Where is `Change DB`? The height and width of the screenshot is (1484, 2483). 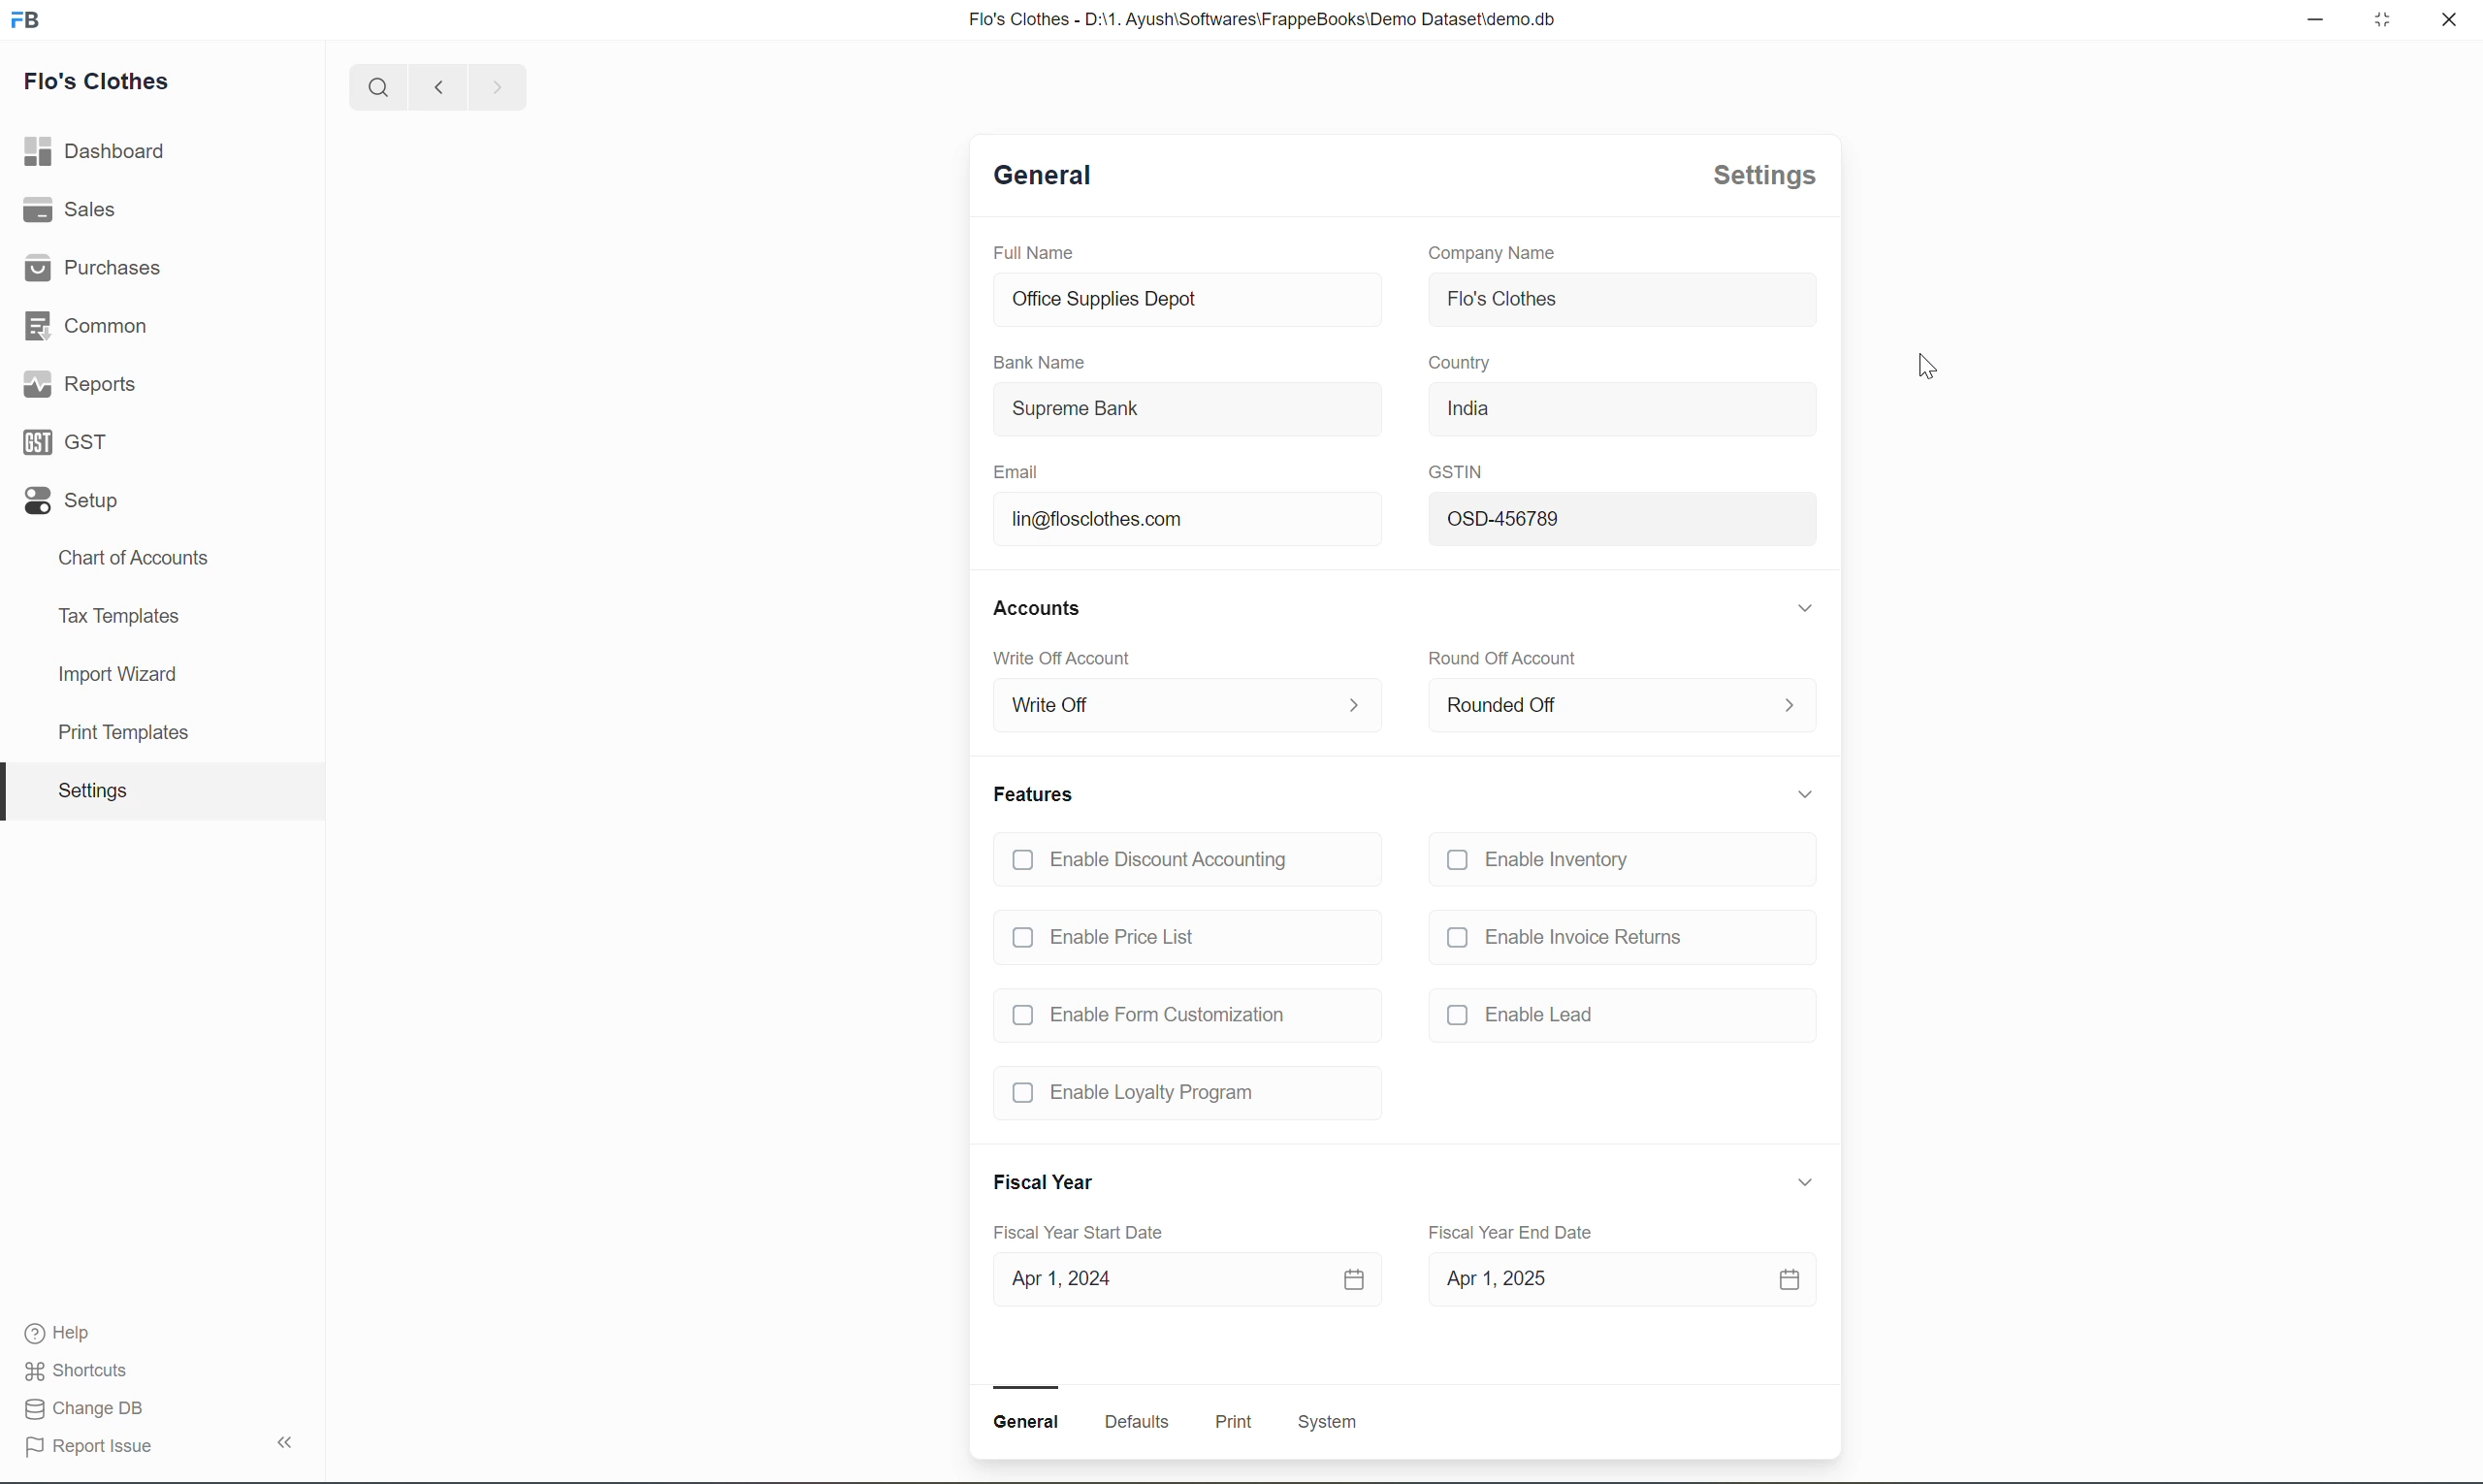
Change DB is located at coordinates (84, 1408).